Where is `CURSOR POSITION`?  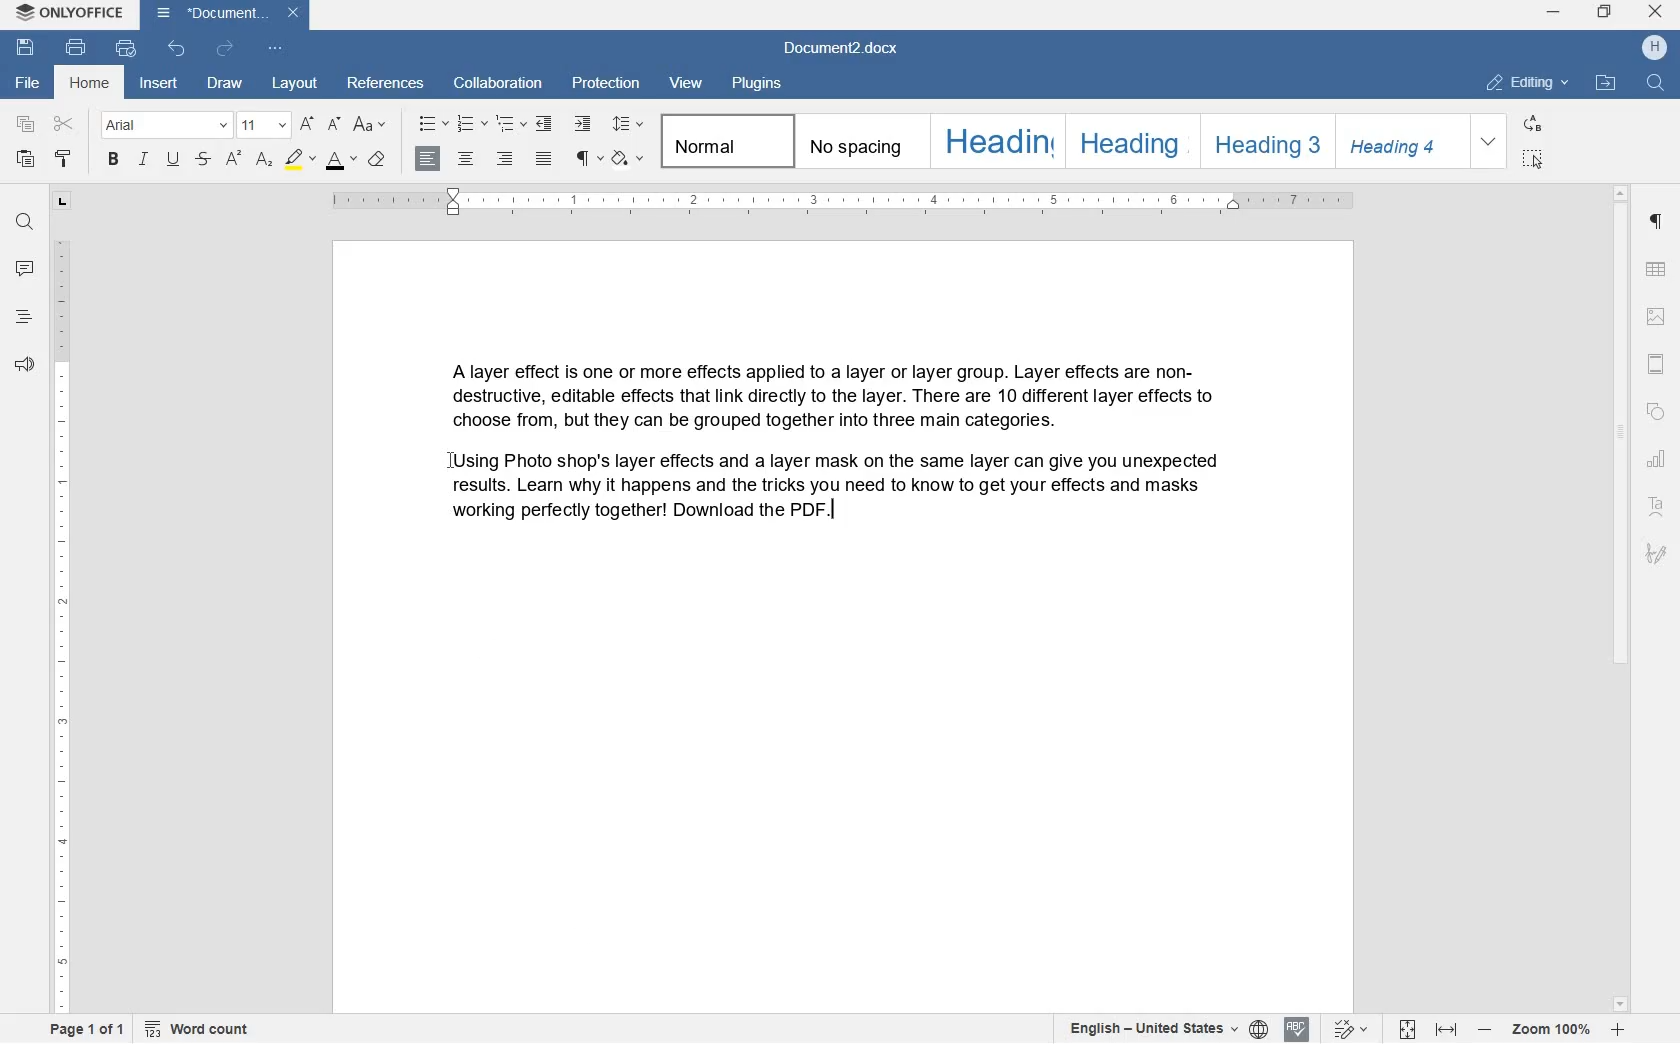
CURSOR POSITION is located at coordinates (452, 465).